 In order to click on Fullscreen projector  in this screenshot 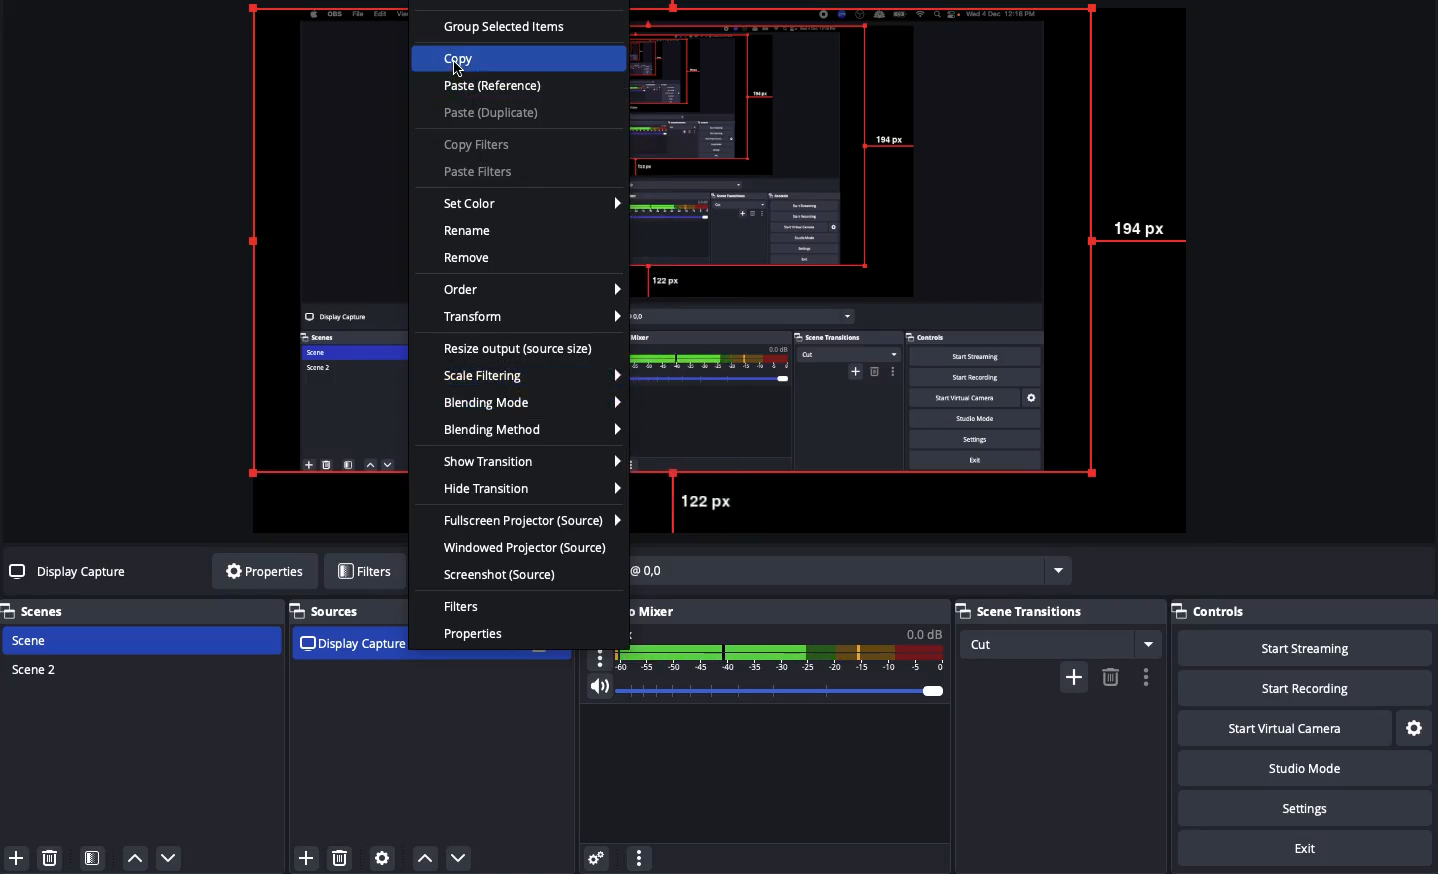, I will do `click(535, 521)`.